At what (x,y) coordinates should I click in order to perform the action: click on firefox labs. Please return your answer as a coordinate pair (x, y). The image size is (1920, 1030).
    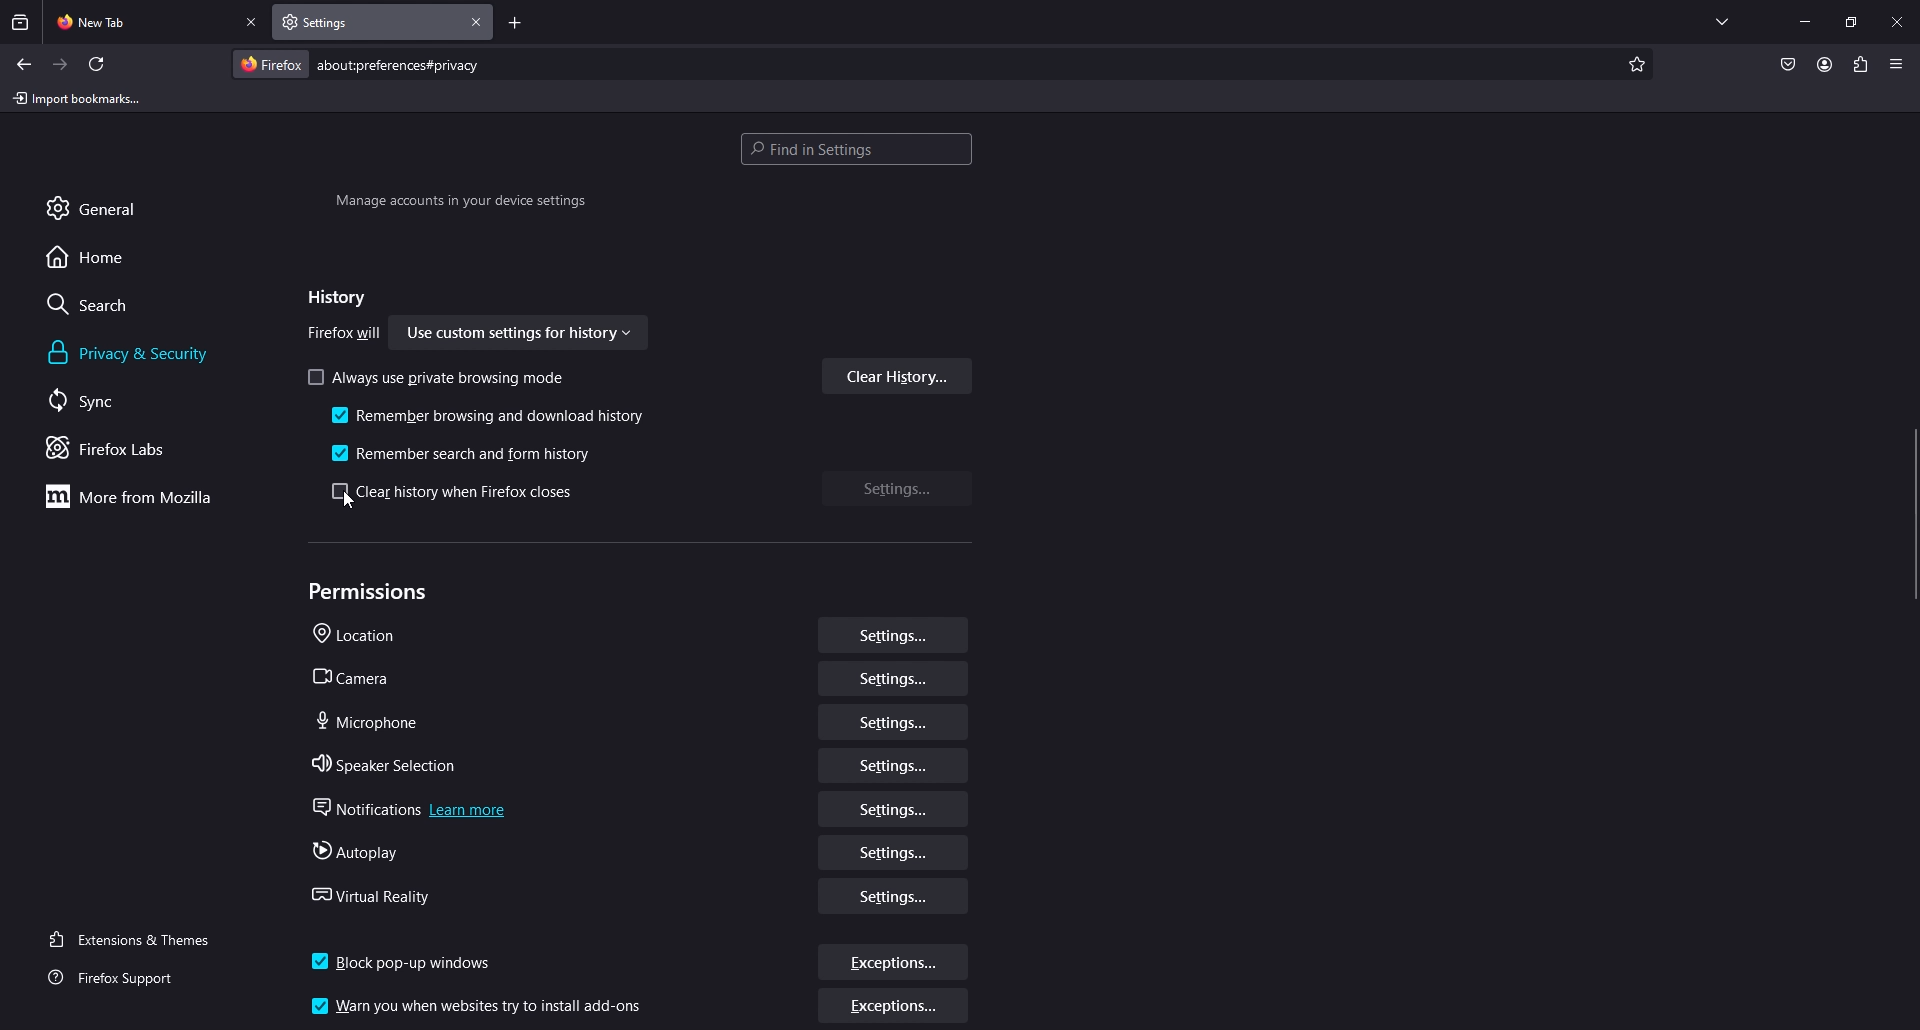
    Looking at the image, I should click on (134, 448).